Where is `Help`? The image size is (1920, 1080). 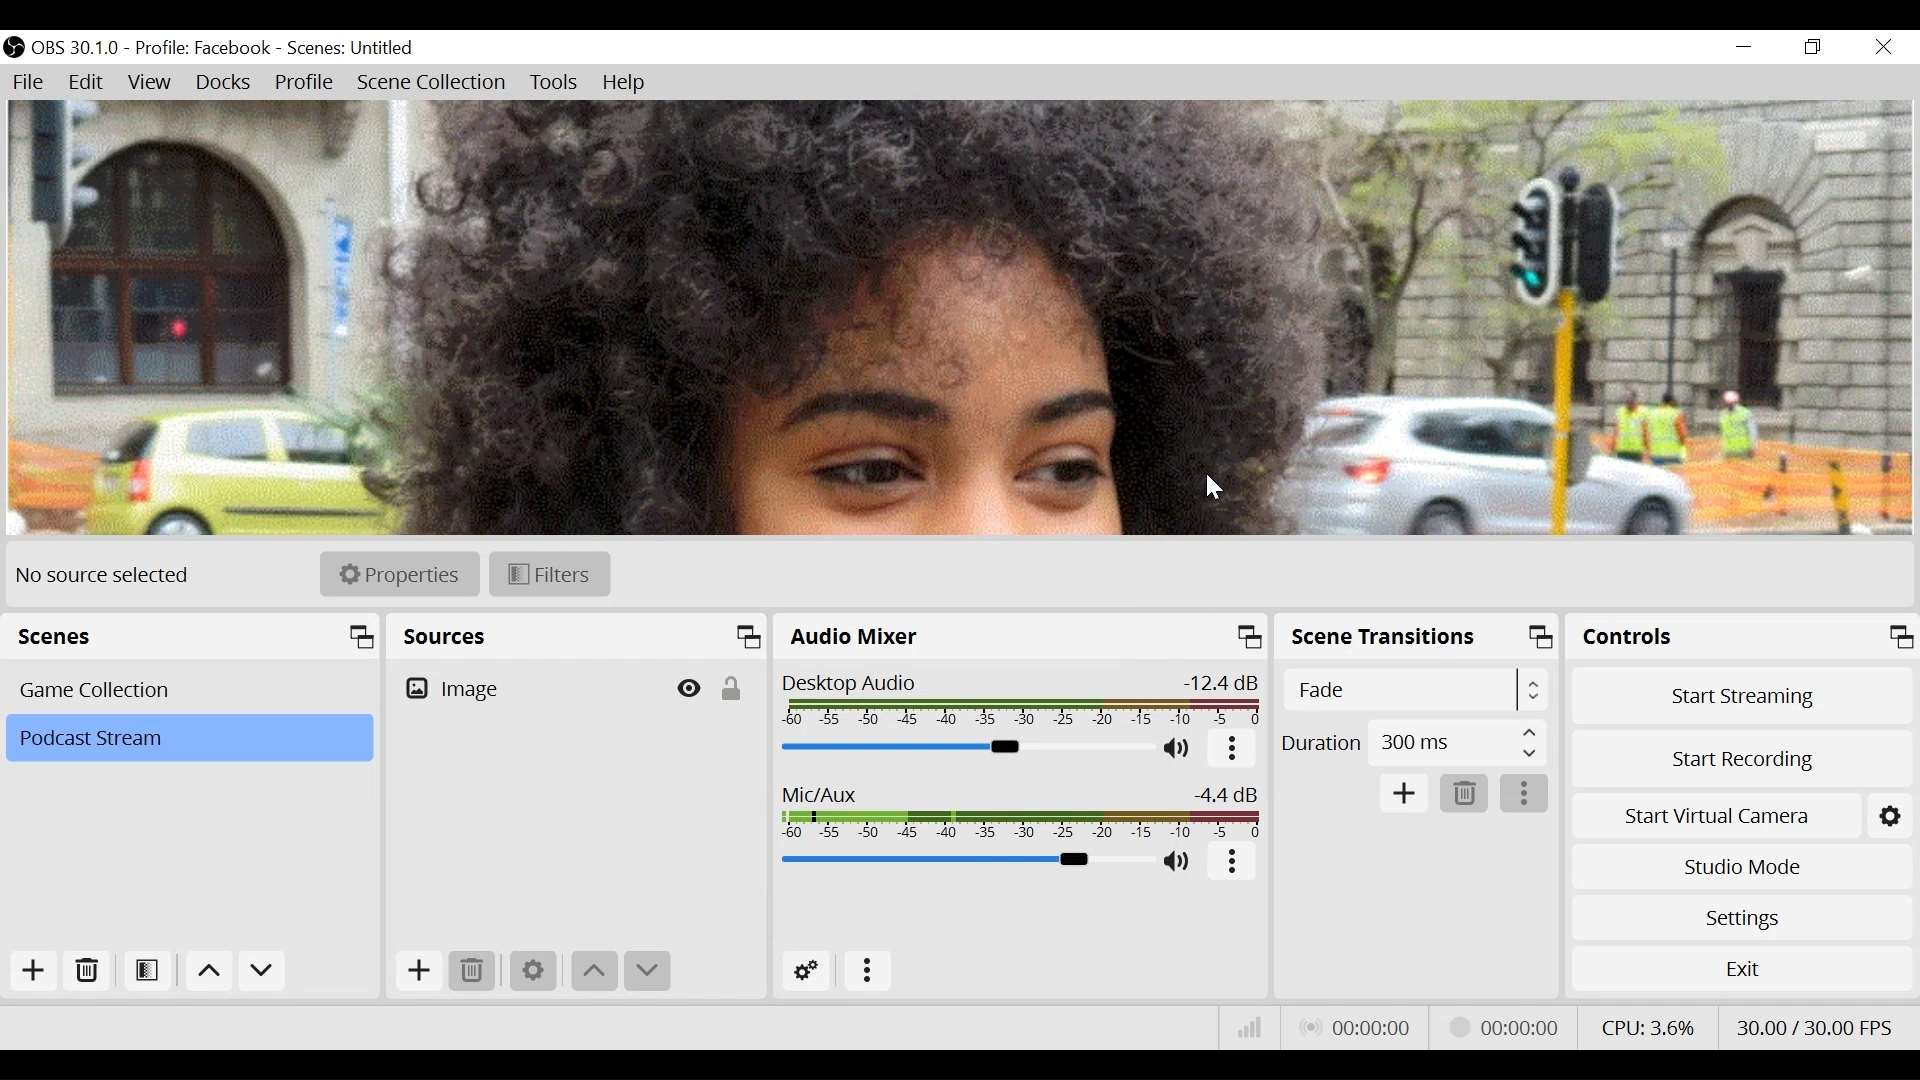 Help is located at coordinates (623, 82).